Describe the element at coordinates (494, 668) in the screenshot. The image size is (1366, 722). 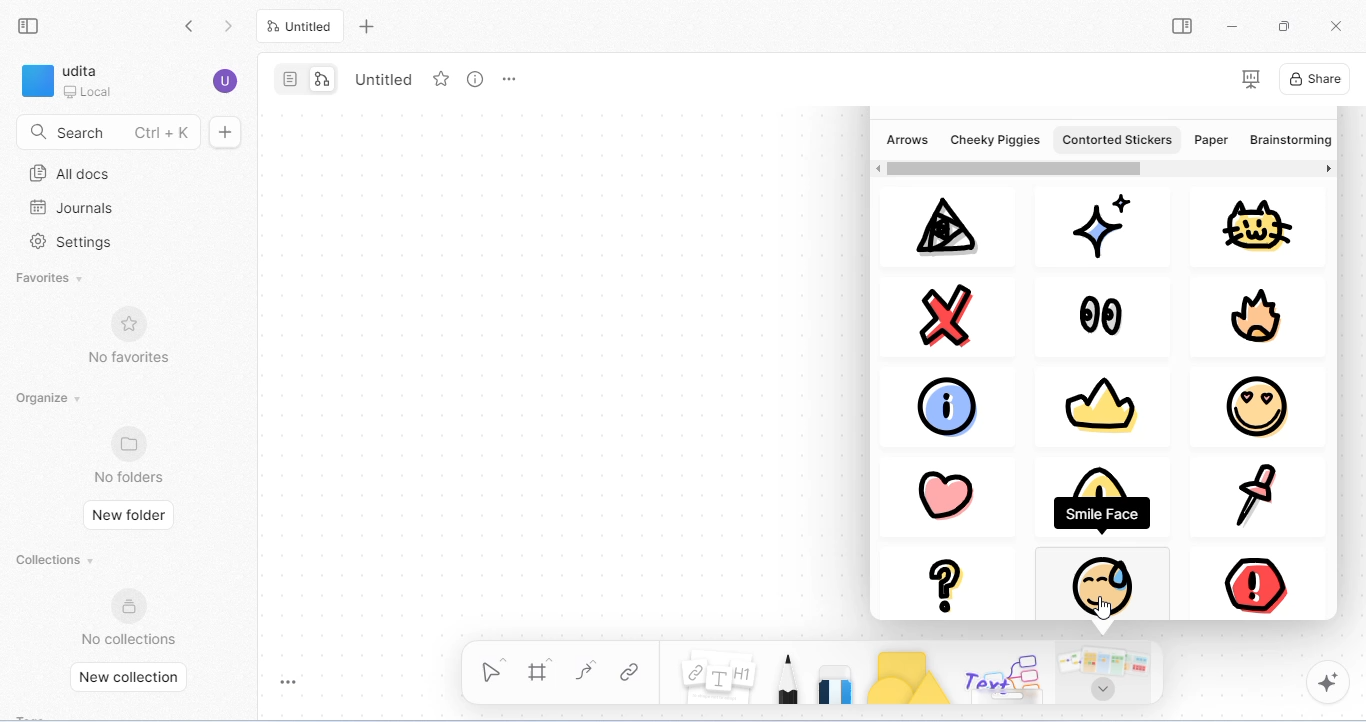
I see `select` at that location.